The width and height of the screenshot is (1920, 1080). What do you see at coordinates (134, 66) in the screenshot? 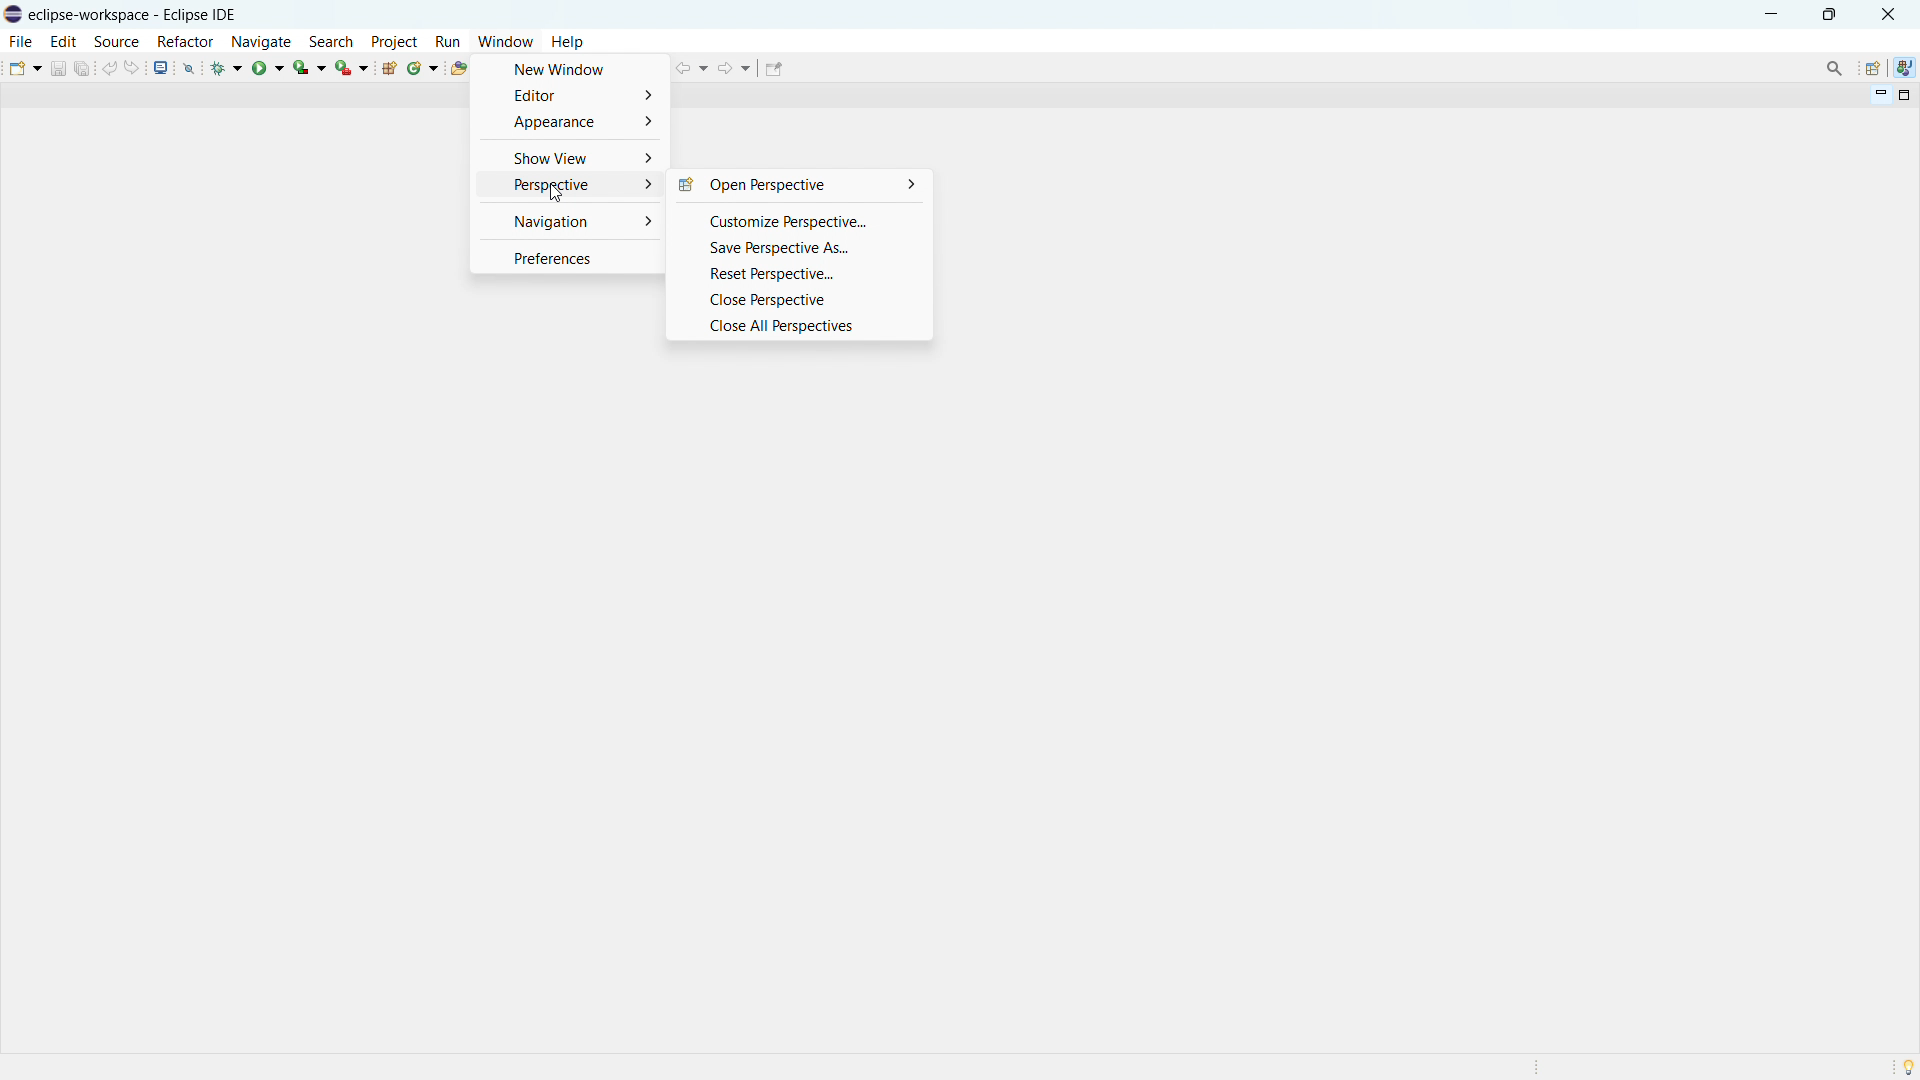
I see `redo` at bounding box center [134, 66].